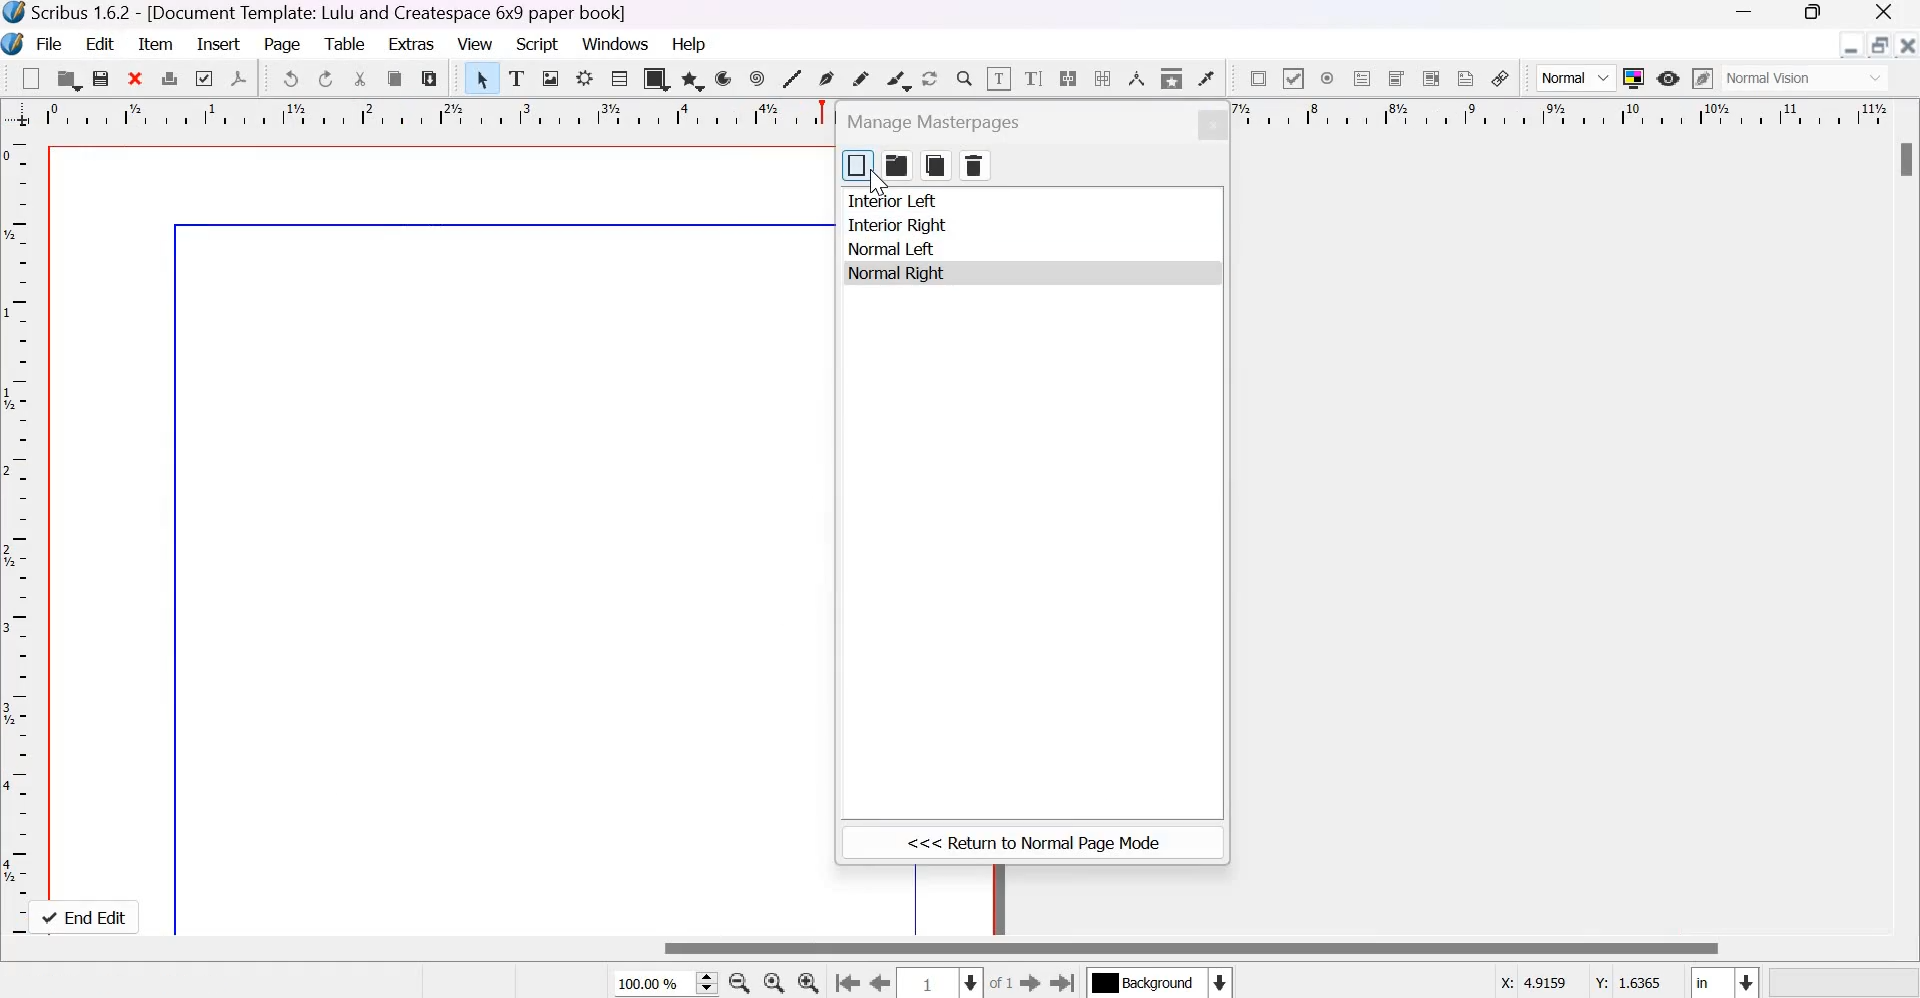 The image size is (1920, 998). Describe the element at coordinates (1879, 46) in the screenshot. I see `resize` at that location.